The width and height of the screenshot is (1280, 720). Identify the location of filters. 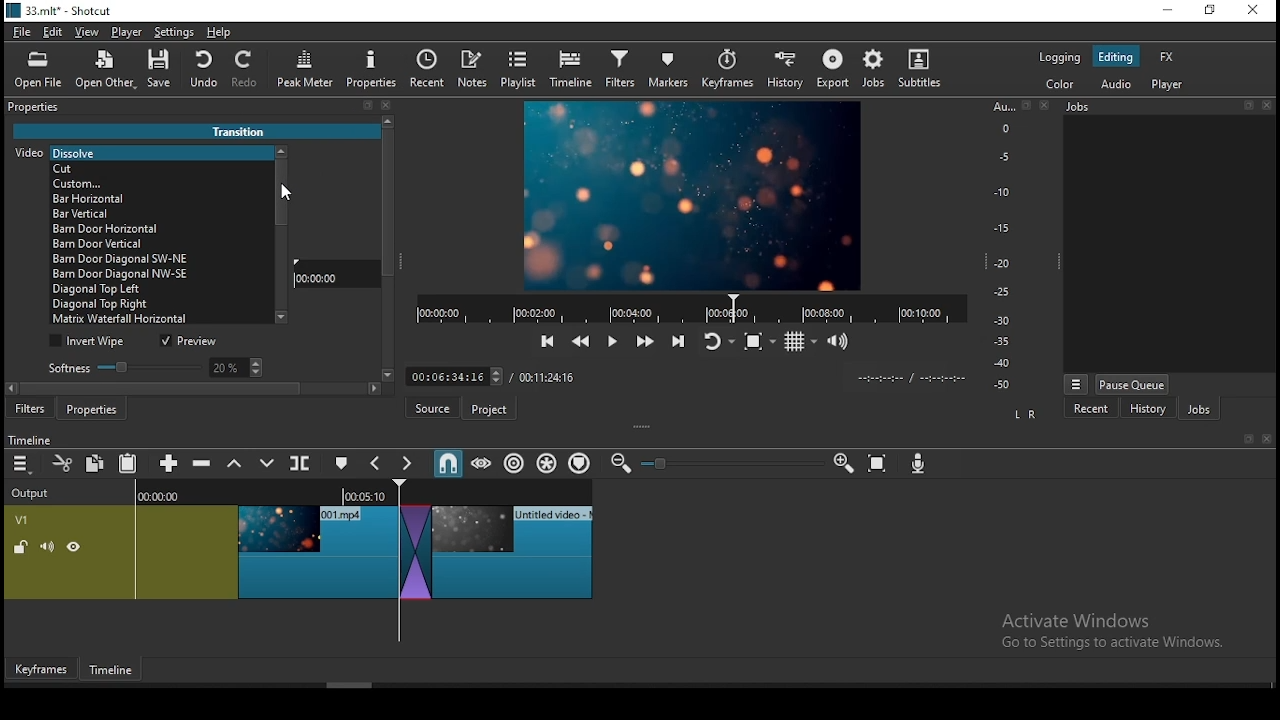
(619, 70).